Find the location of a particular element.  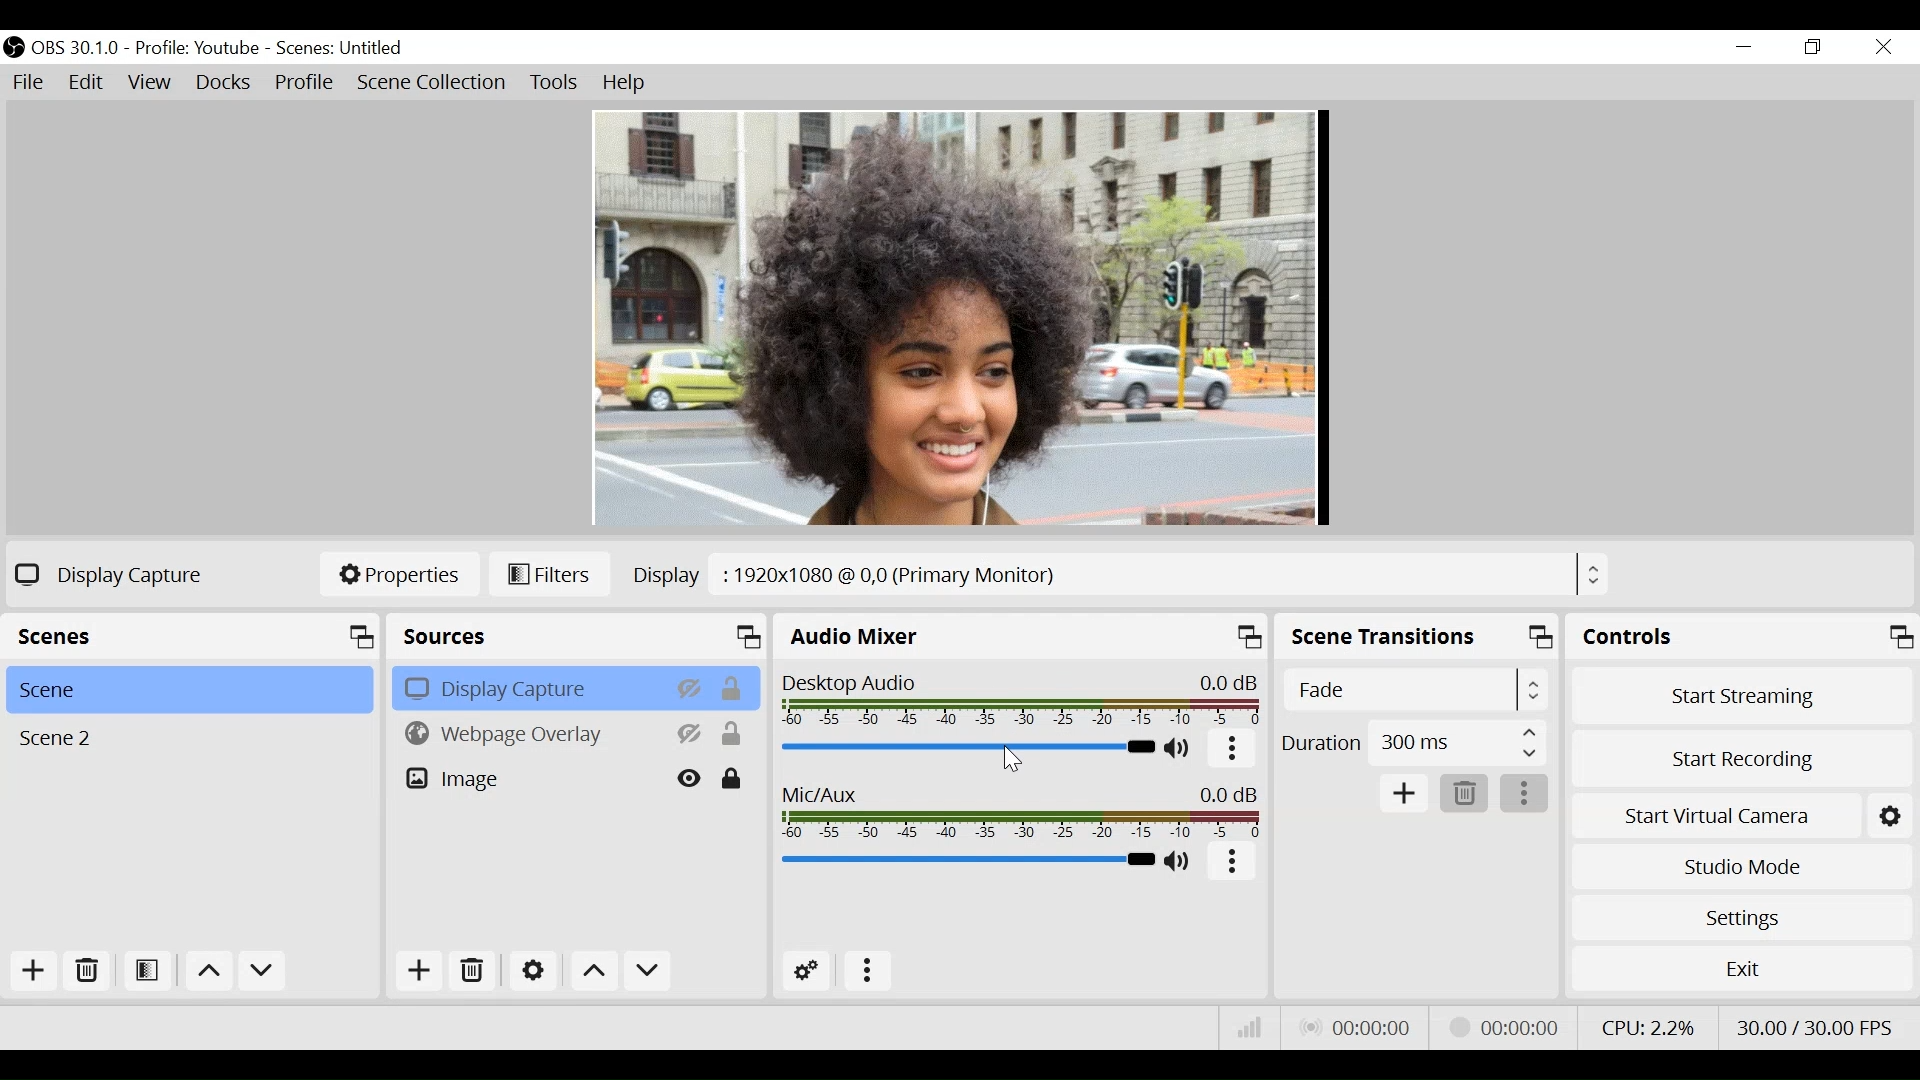

Preview is located at coordinates (962, 319).